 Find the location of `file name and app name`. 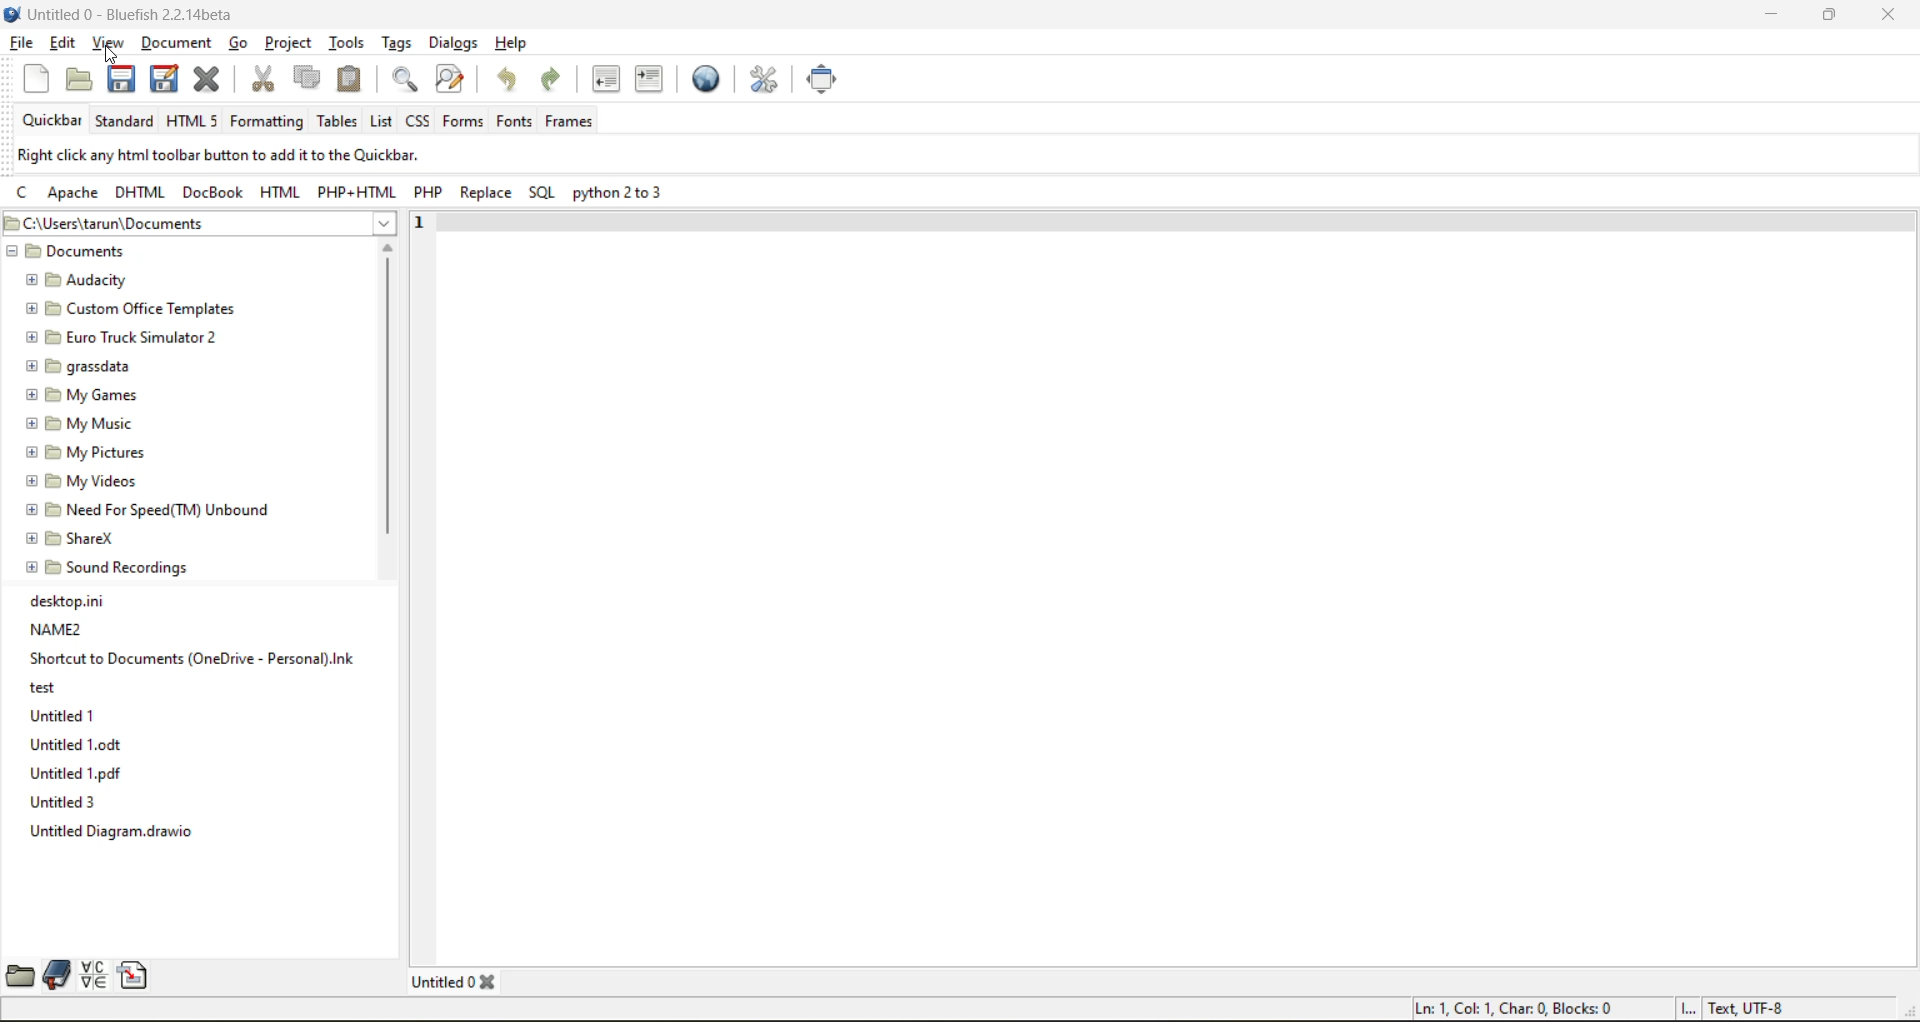

file name and app name is located at coordinates (125, 14).